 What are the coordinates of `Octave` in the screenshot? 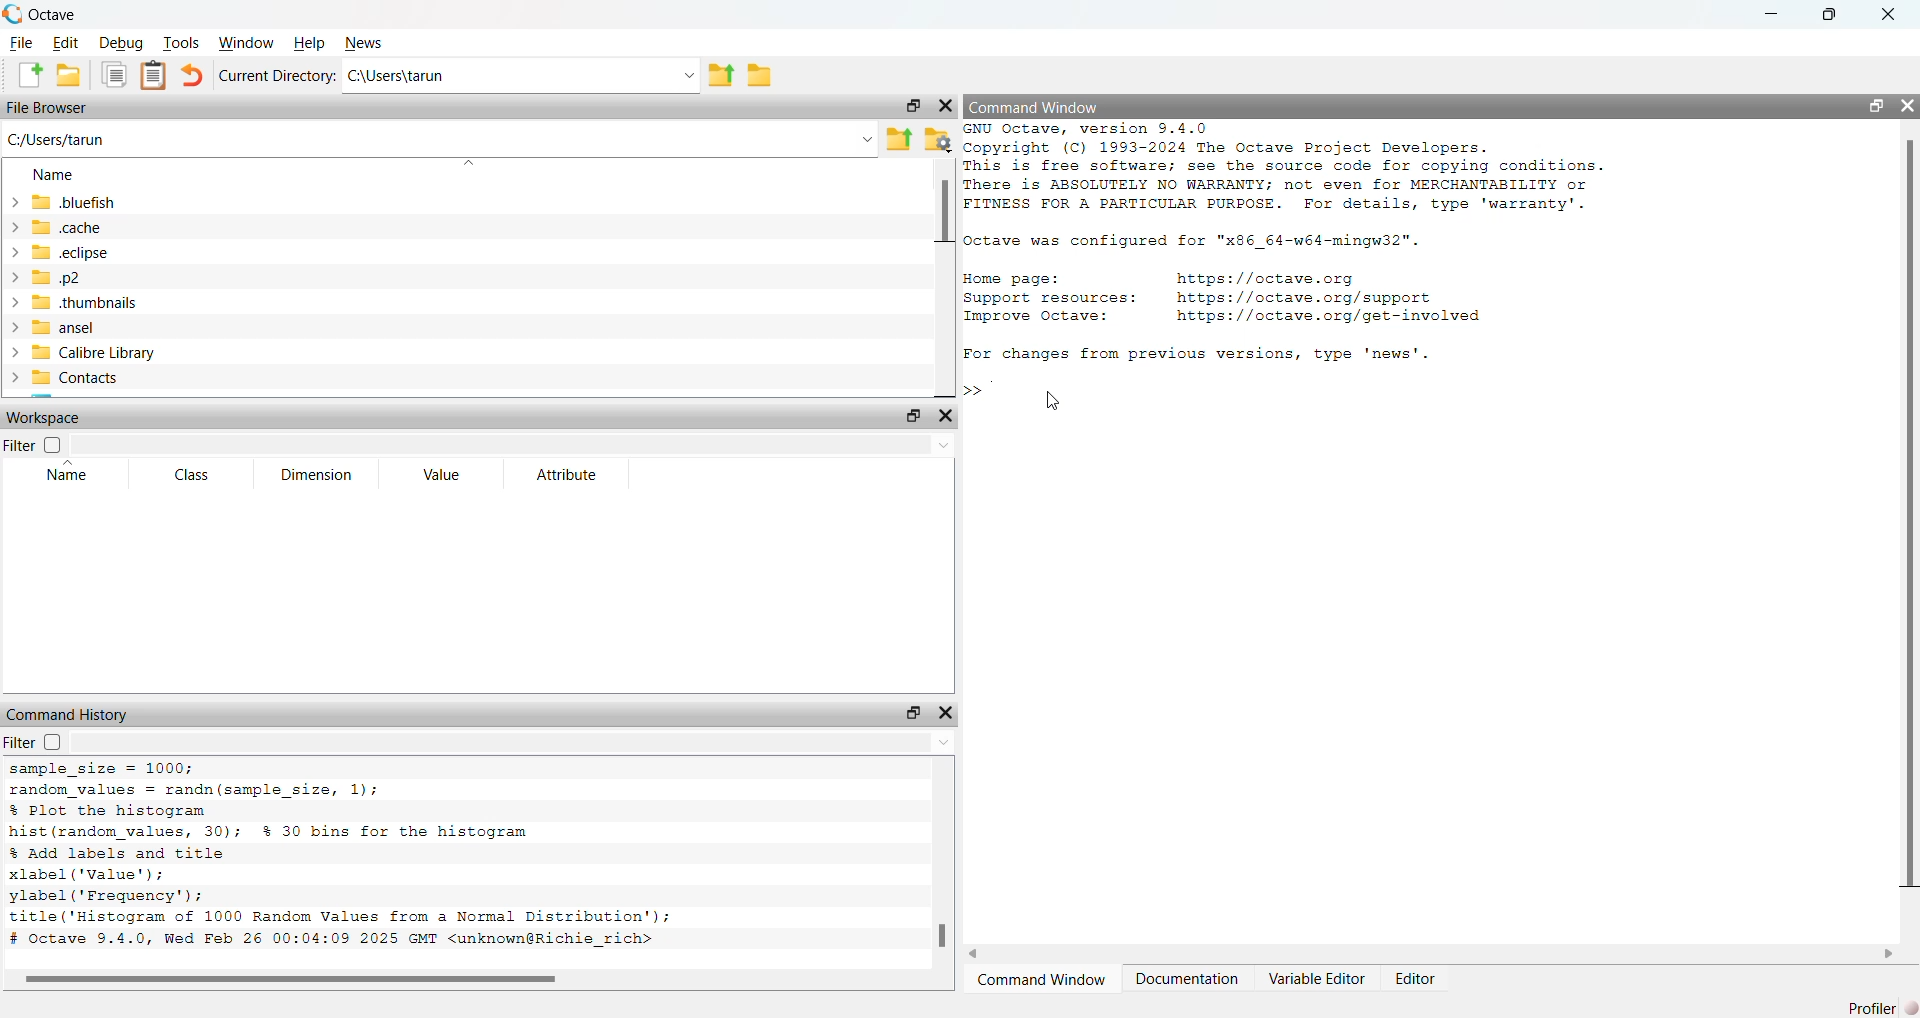 It's located at (55, 14).